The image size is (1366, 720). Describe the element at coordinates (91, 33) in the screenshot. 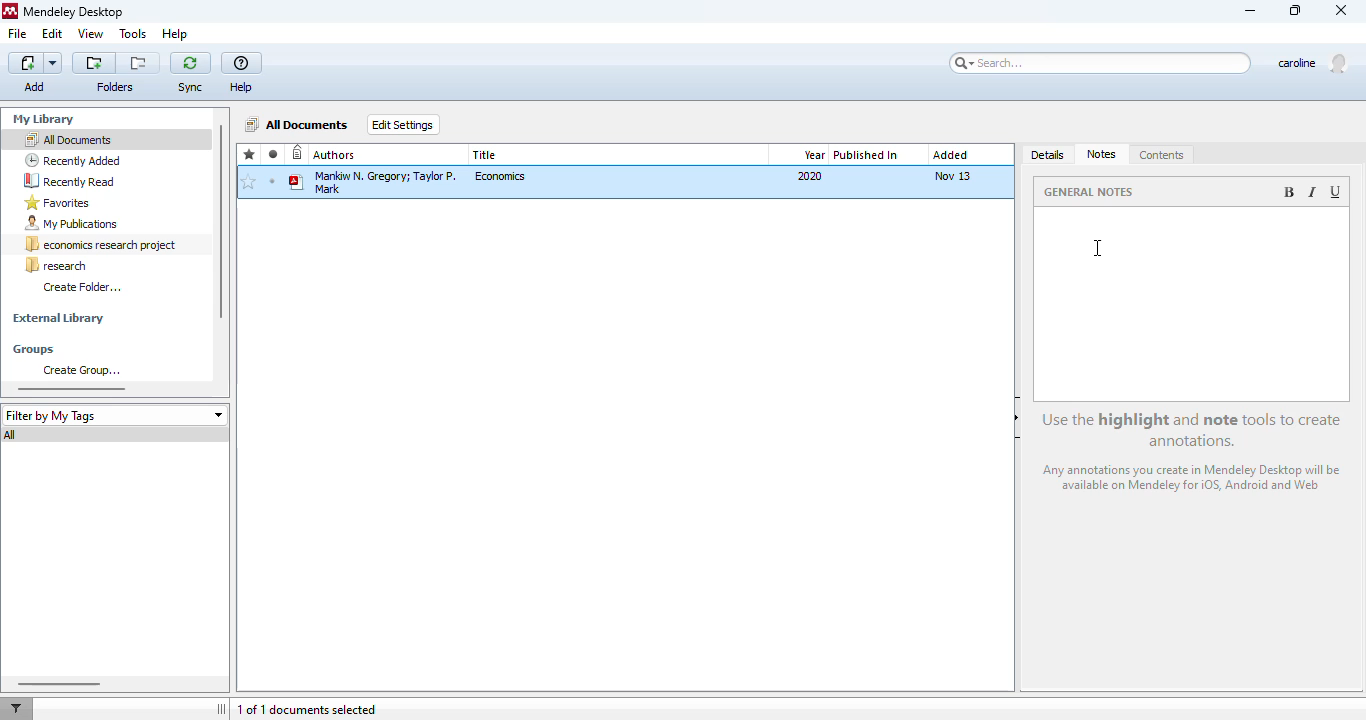

I see `view` at that location.